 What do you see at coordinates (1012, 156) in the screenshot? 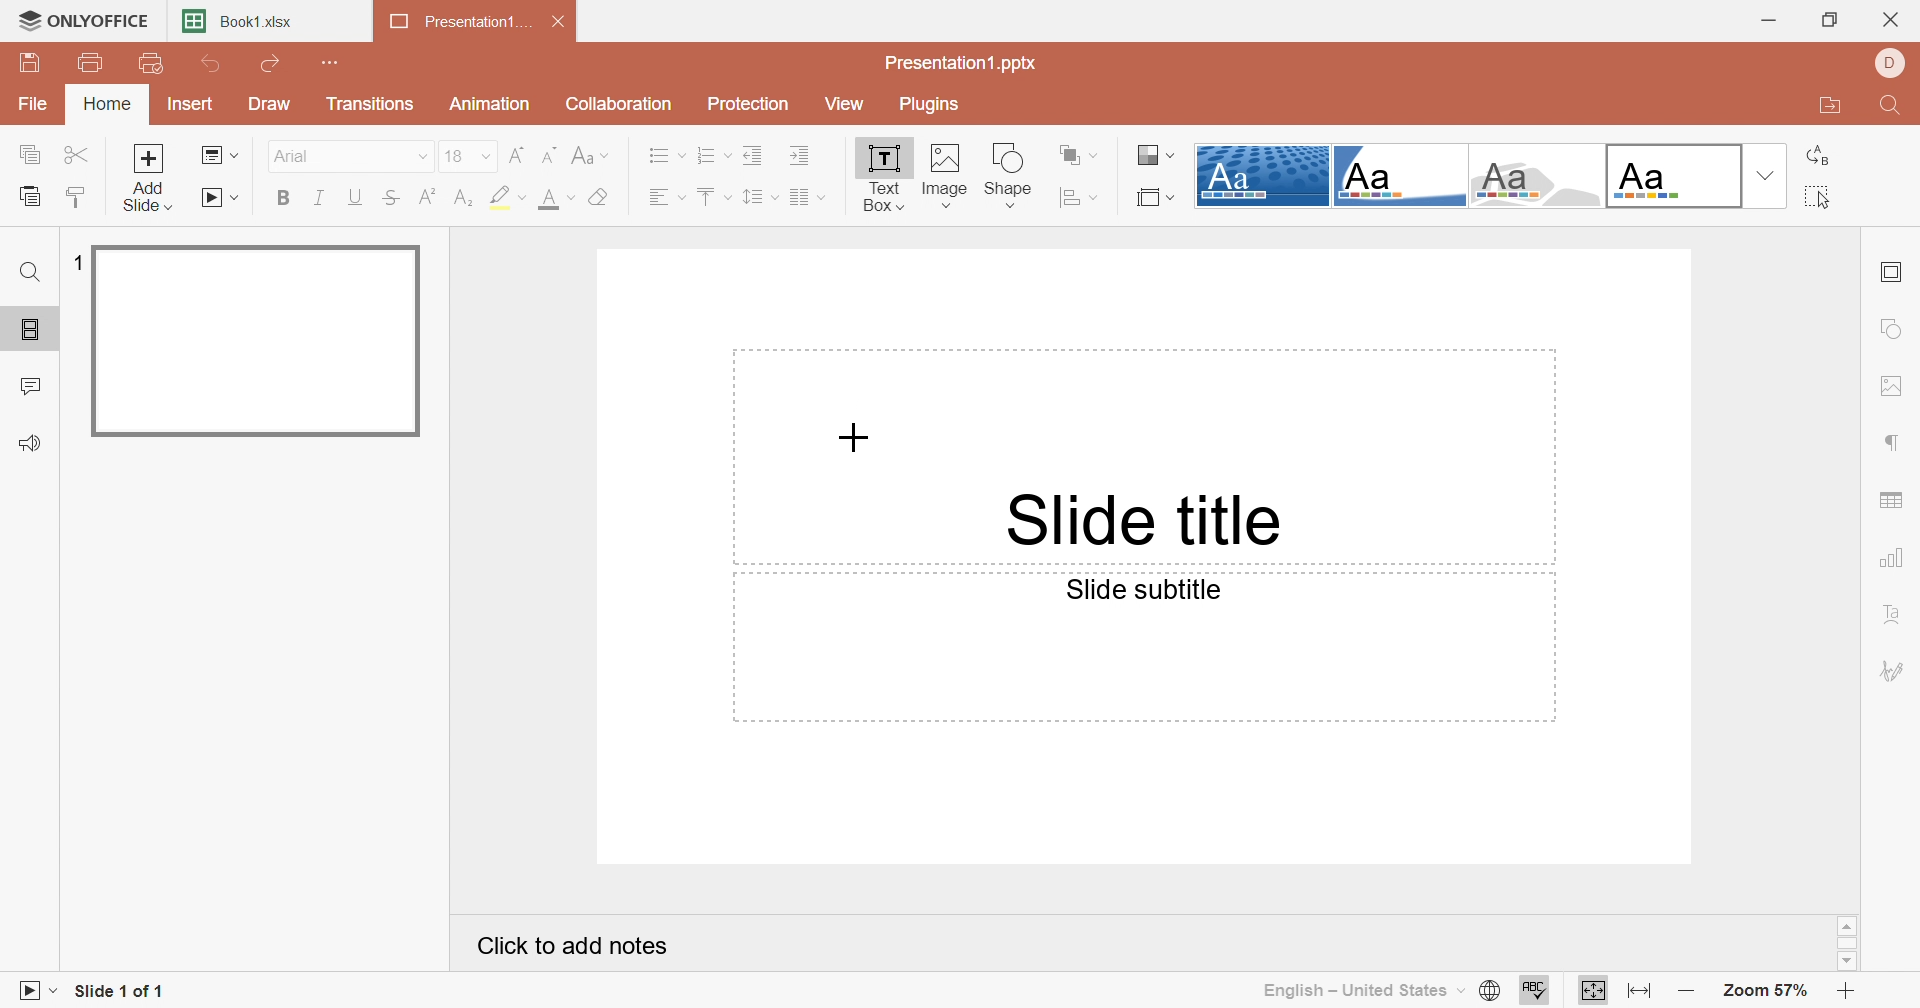
I see `Shape` at bounding box center [1012, 156].